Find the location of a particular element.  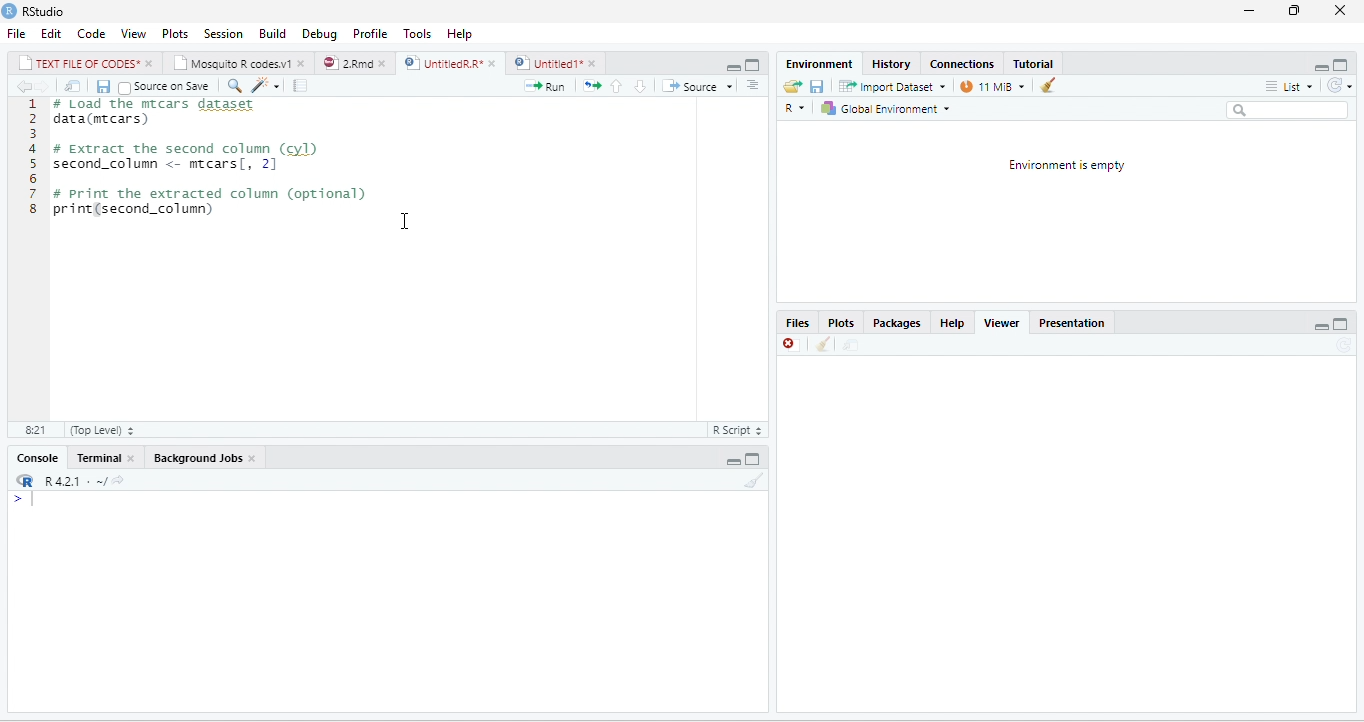

1:1 is located at coordinates (33, 431).